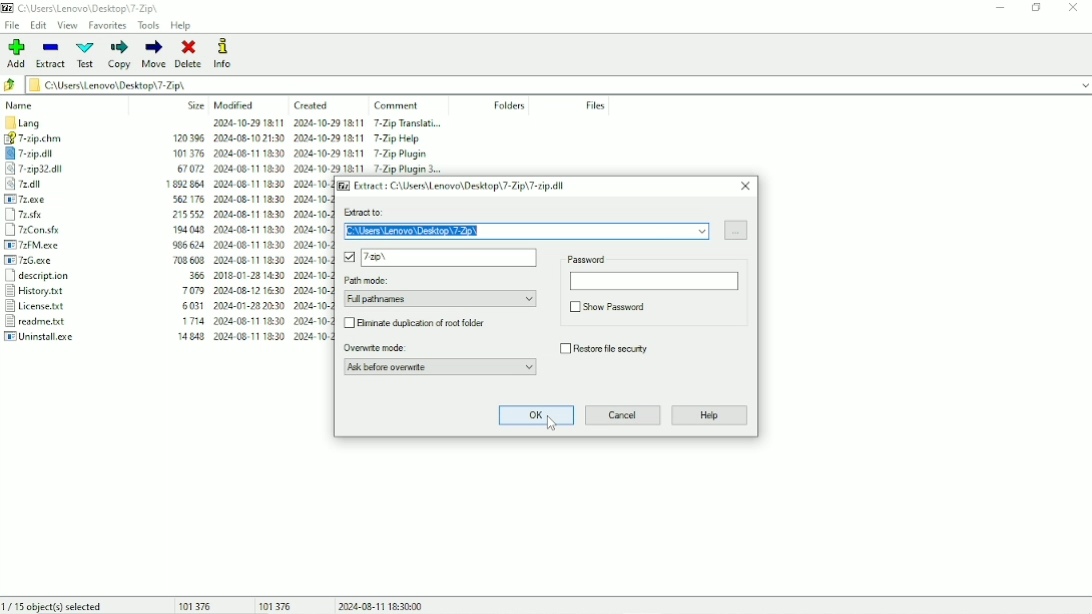 This screenshot has width=1092, height=614. Describe the element at coordinates (245, 228) in the screenshot. I see `GOES MDL08.11 1830 MDL IN IRI Tie Comole` at that location.